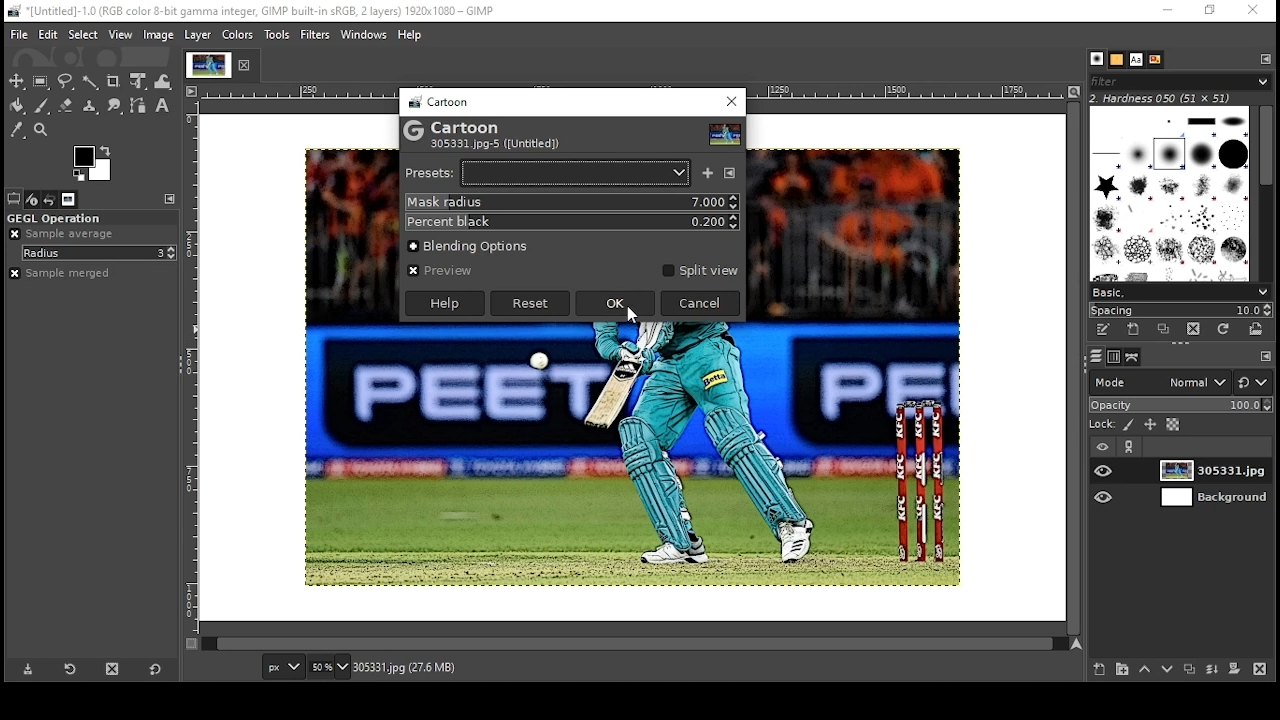 This screenshot has height=720, width=1280. I want to click on delete tool preset, so click(113, 669).